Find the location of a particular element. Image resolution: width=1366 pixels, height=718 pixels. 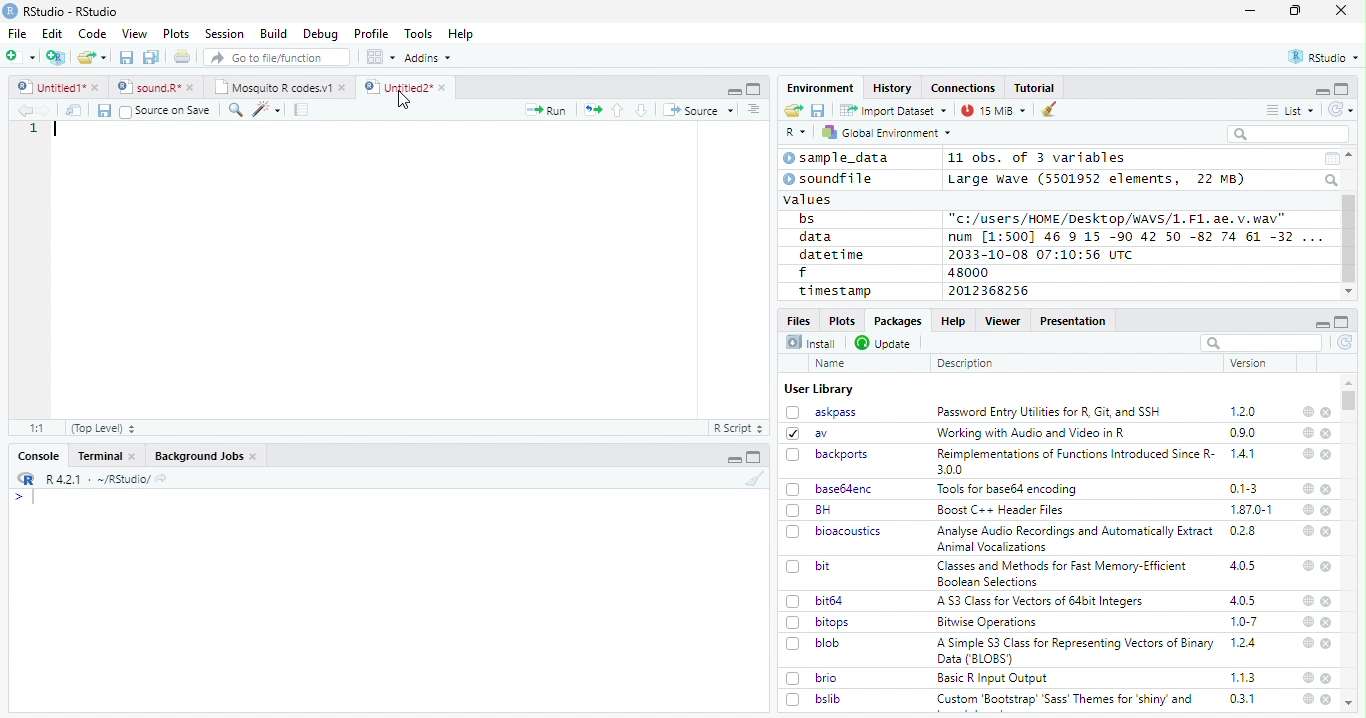

search bar is located at coordinates (1259, 342).